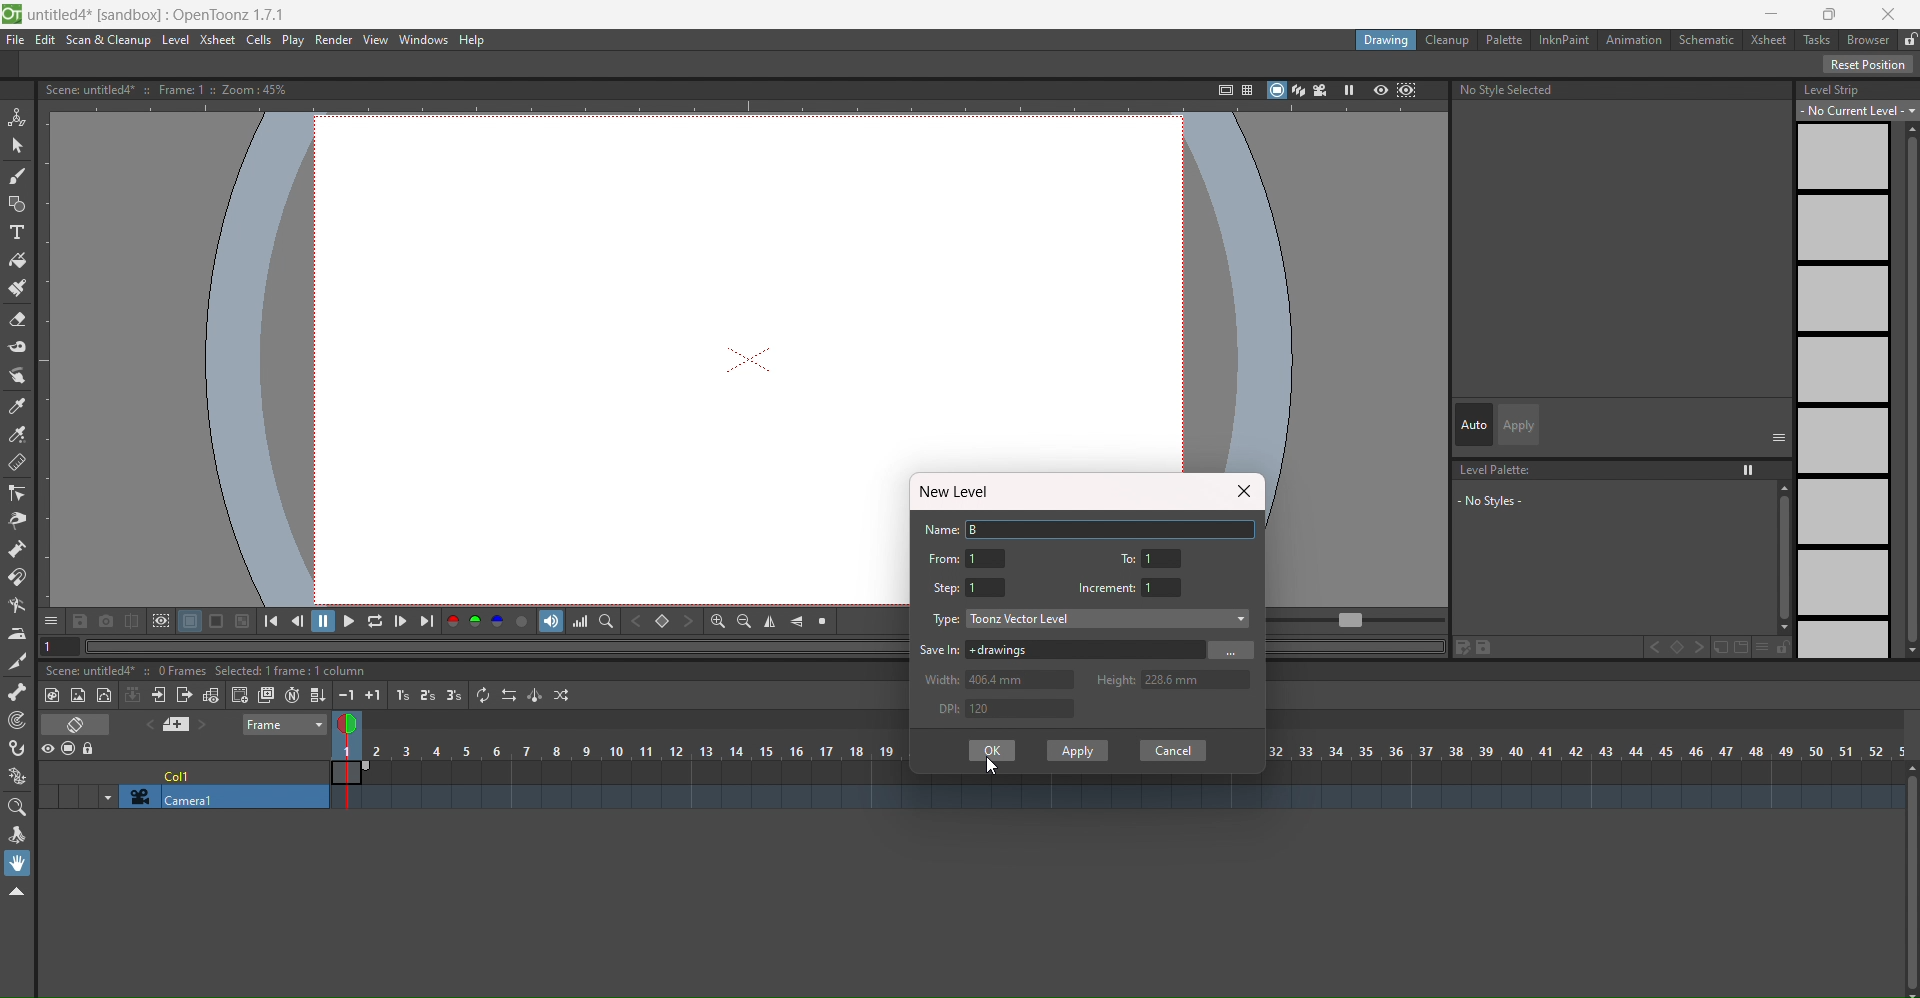 The height and width of the screenshot is (998, 1920). What do you see at coordinates (744, 621) in the screenshot?
I see `zoom out` at bounding box center [744, 621].